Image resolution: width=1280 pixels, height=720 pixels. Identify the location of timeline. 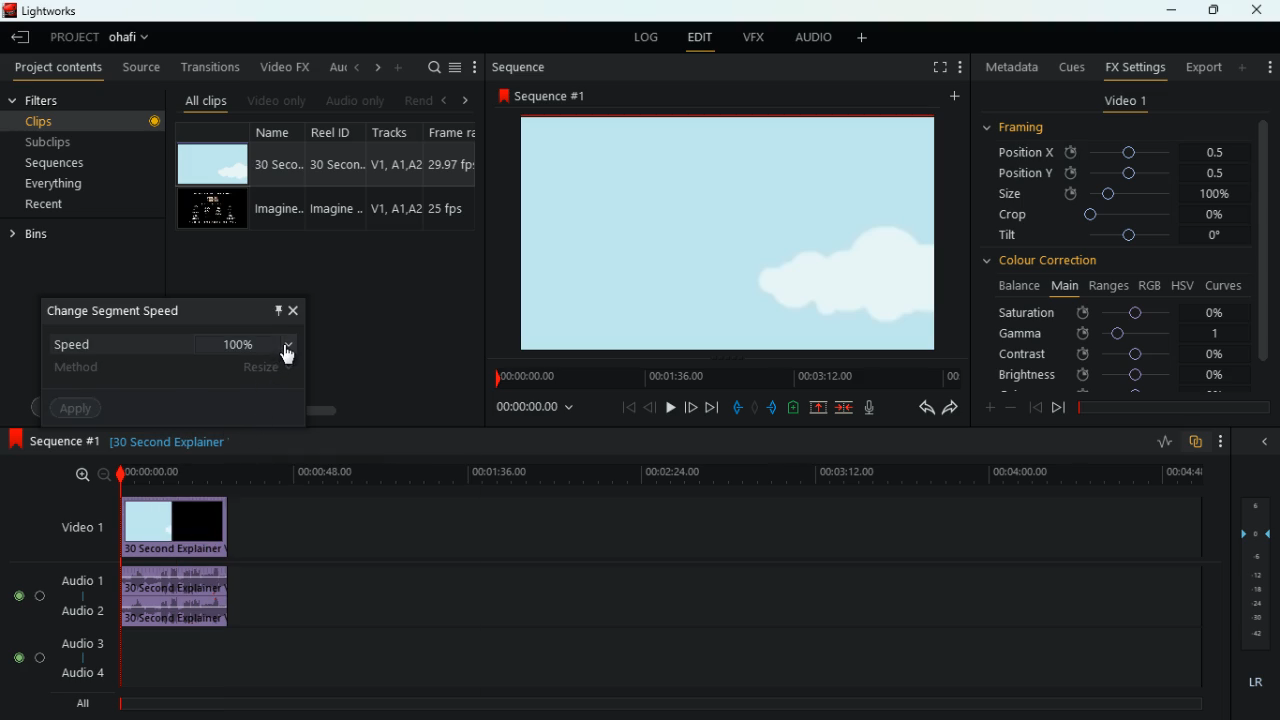
(725, 377).